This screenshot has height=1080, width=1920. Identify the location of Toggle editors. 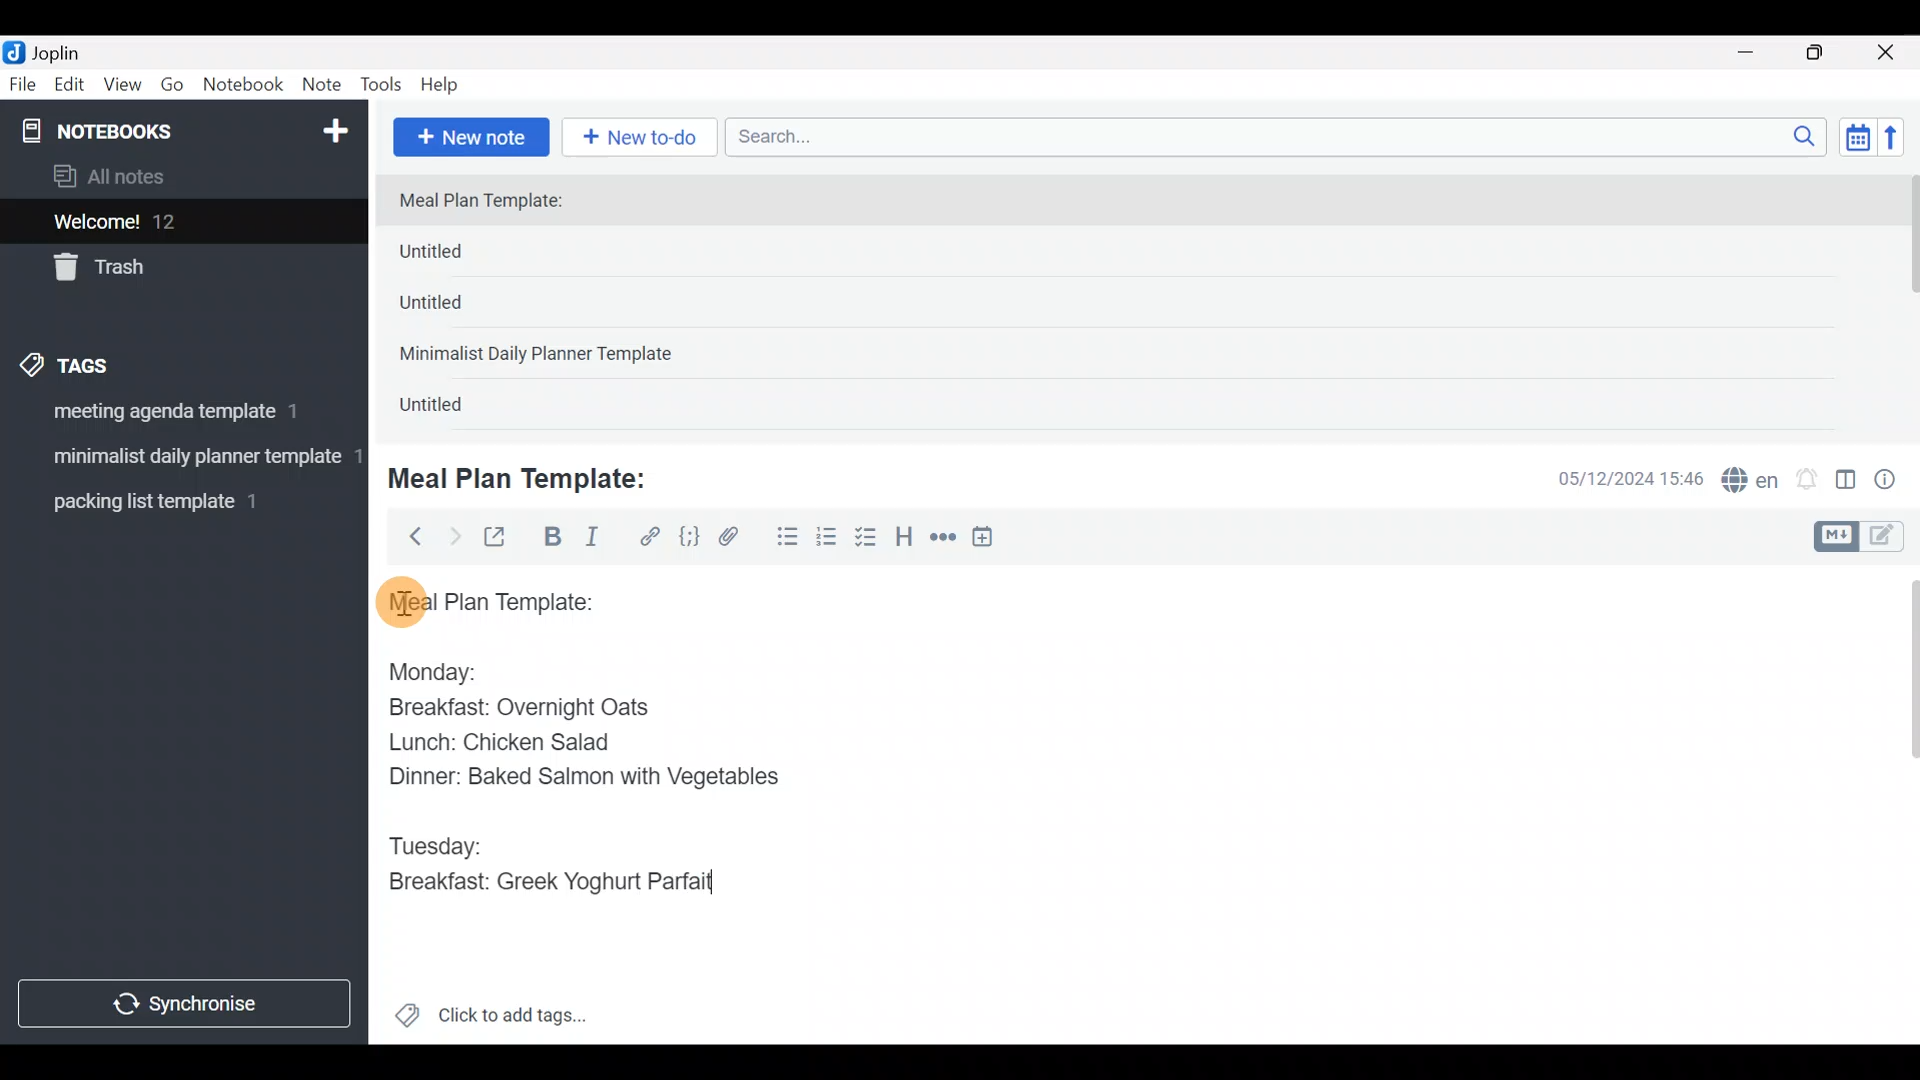
(1864, 534).